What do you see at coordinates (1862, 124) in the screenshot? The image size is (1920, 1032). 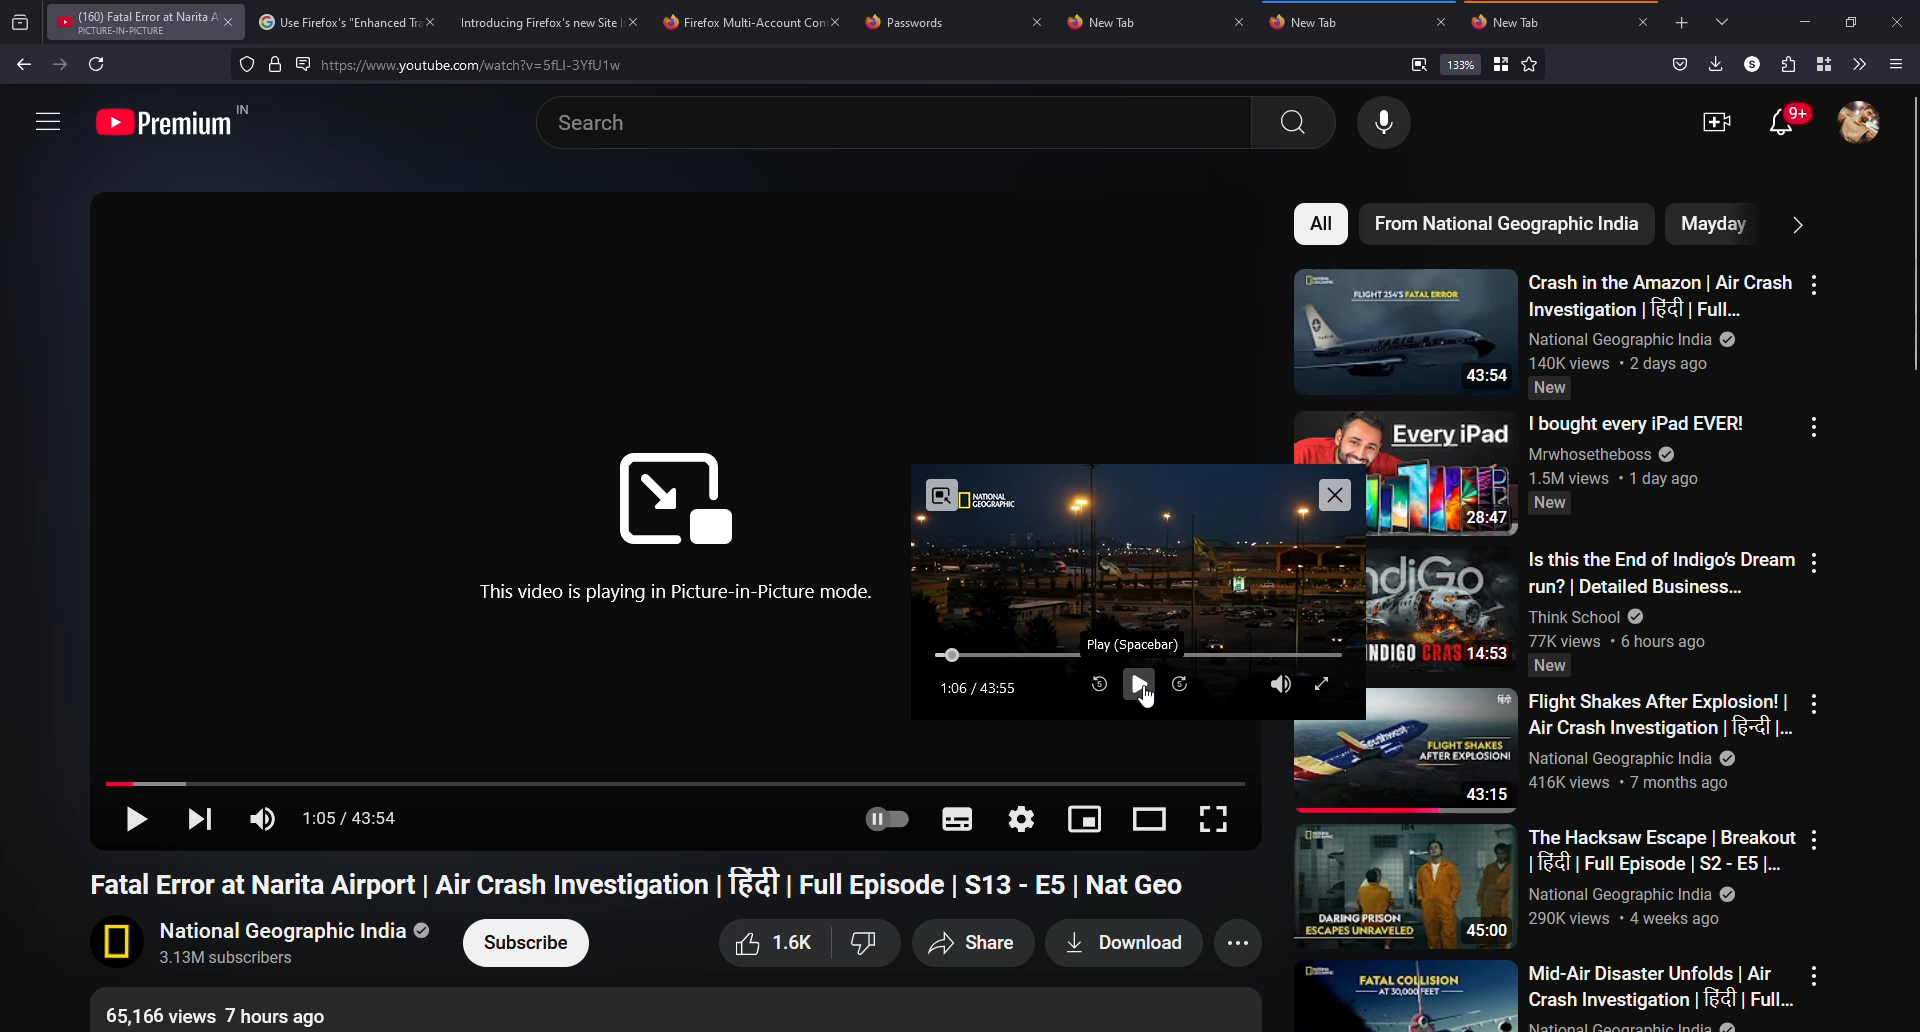 I see `account` at bounding box center [1862, 124].